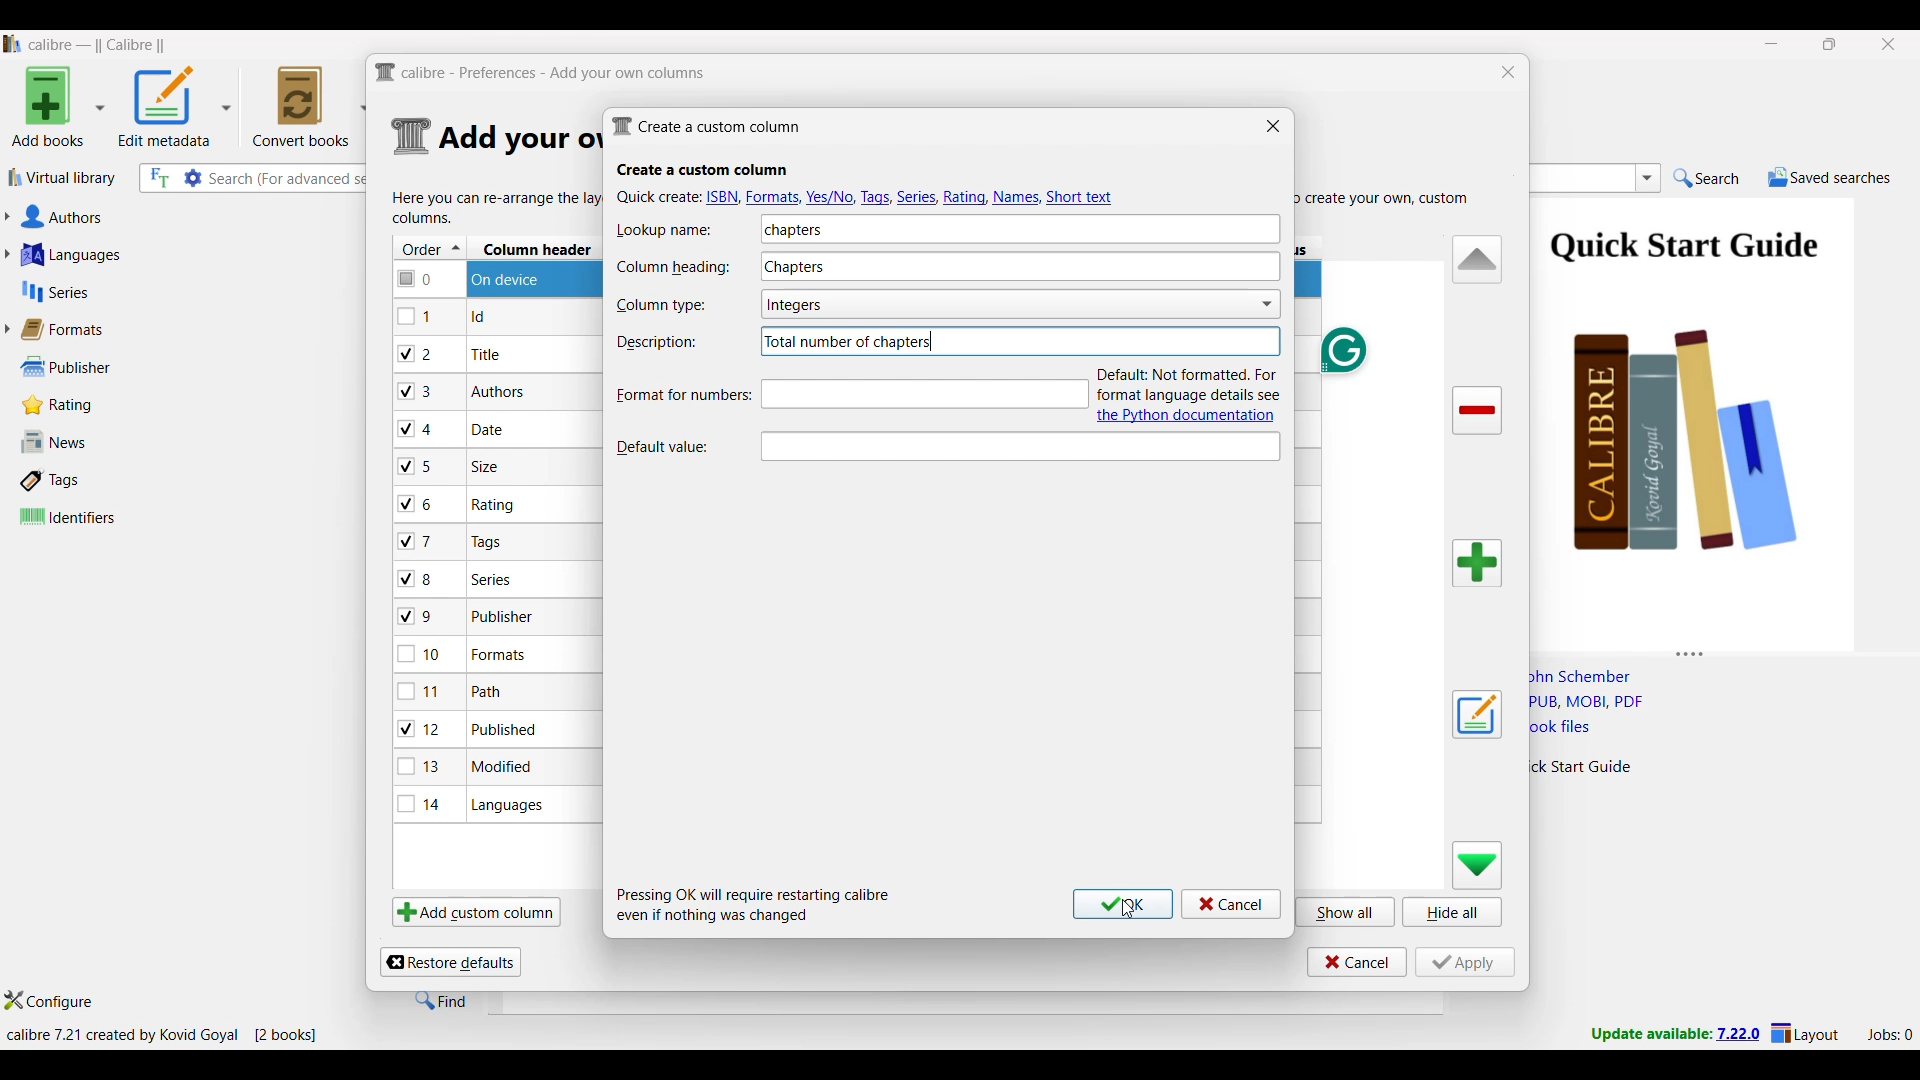 The width and height of the screenshot is (1920, 1080). I want to click on Minimize, so click(1772, 44).